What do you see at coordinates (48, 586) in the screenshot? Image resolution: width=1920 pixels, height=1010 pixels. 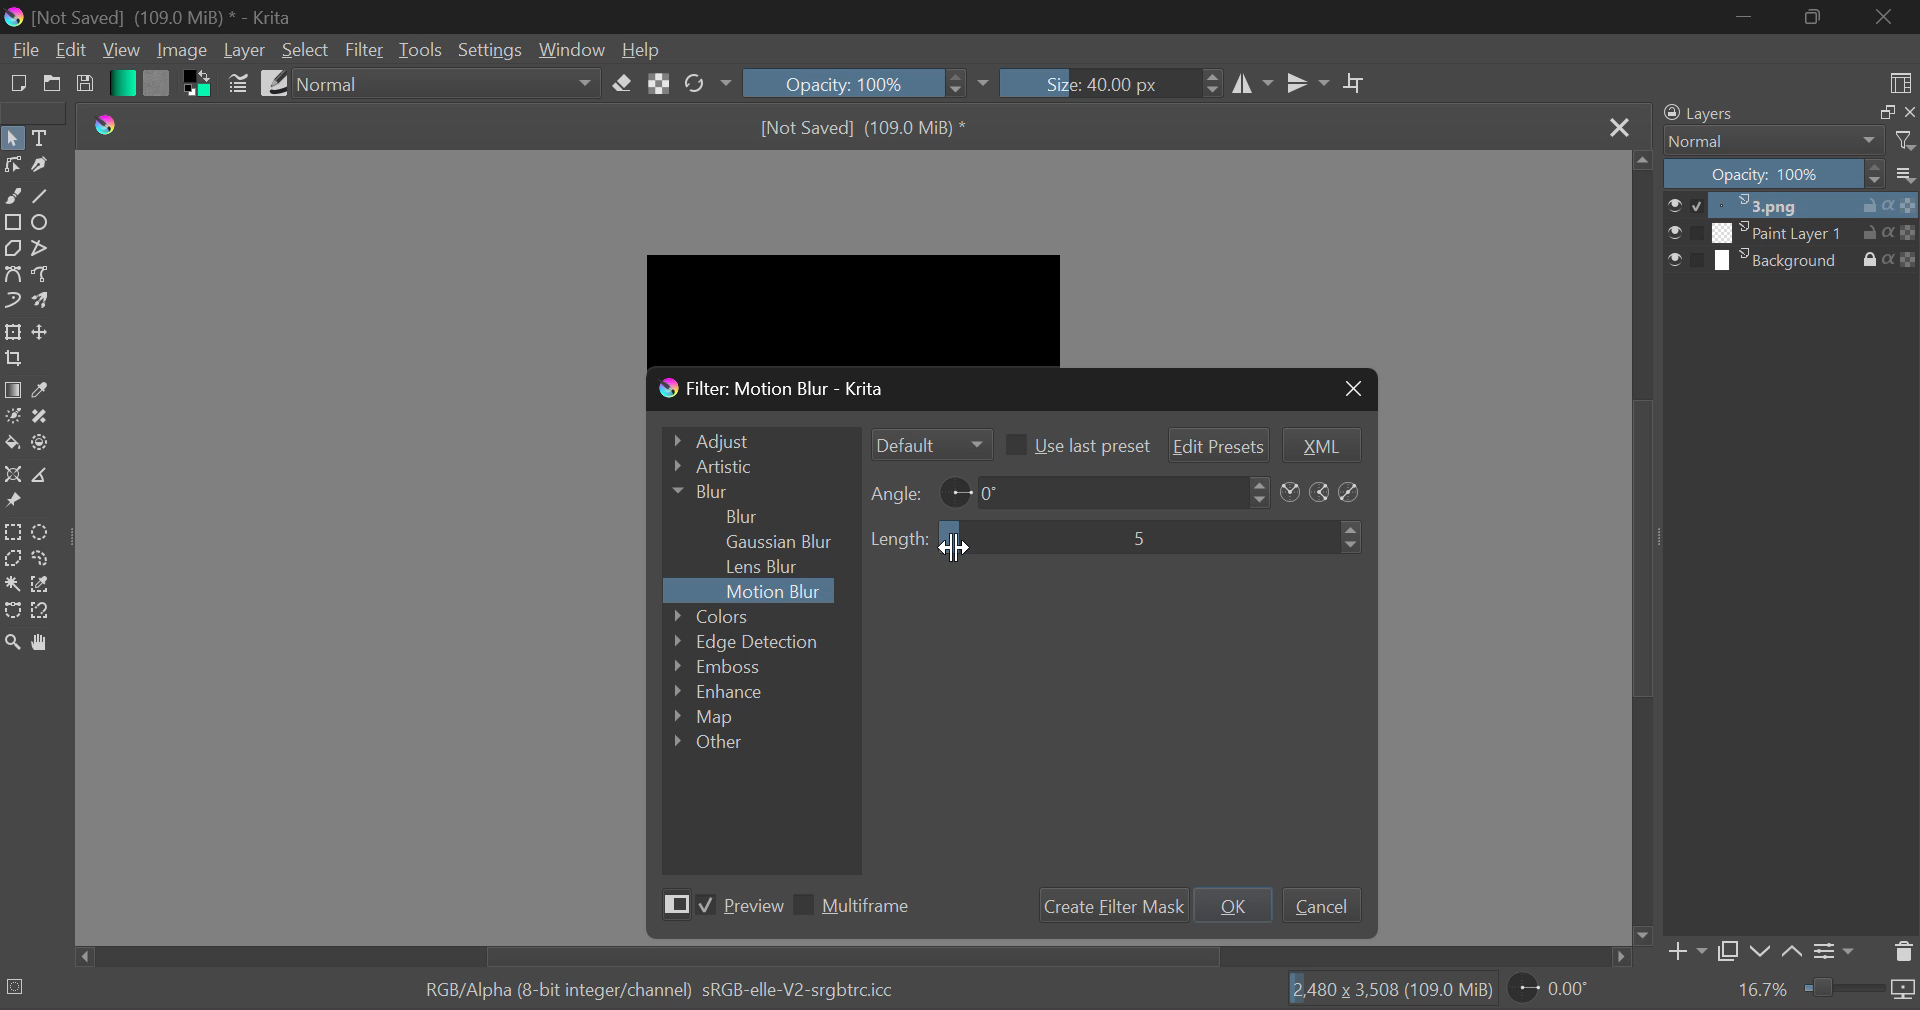 I see `Similar Color Selection Tool` at bounding box center [48, 586].